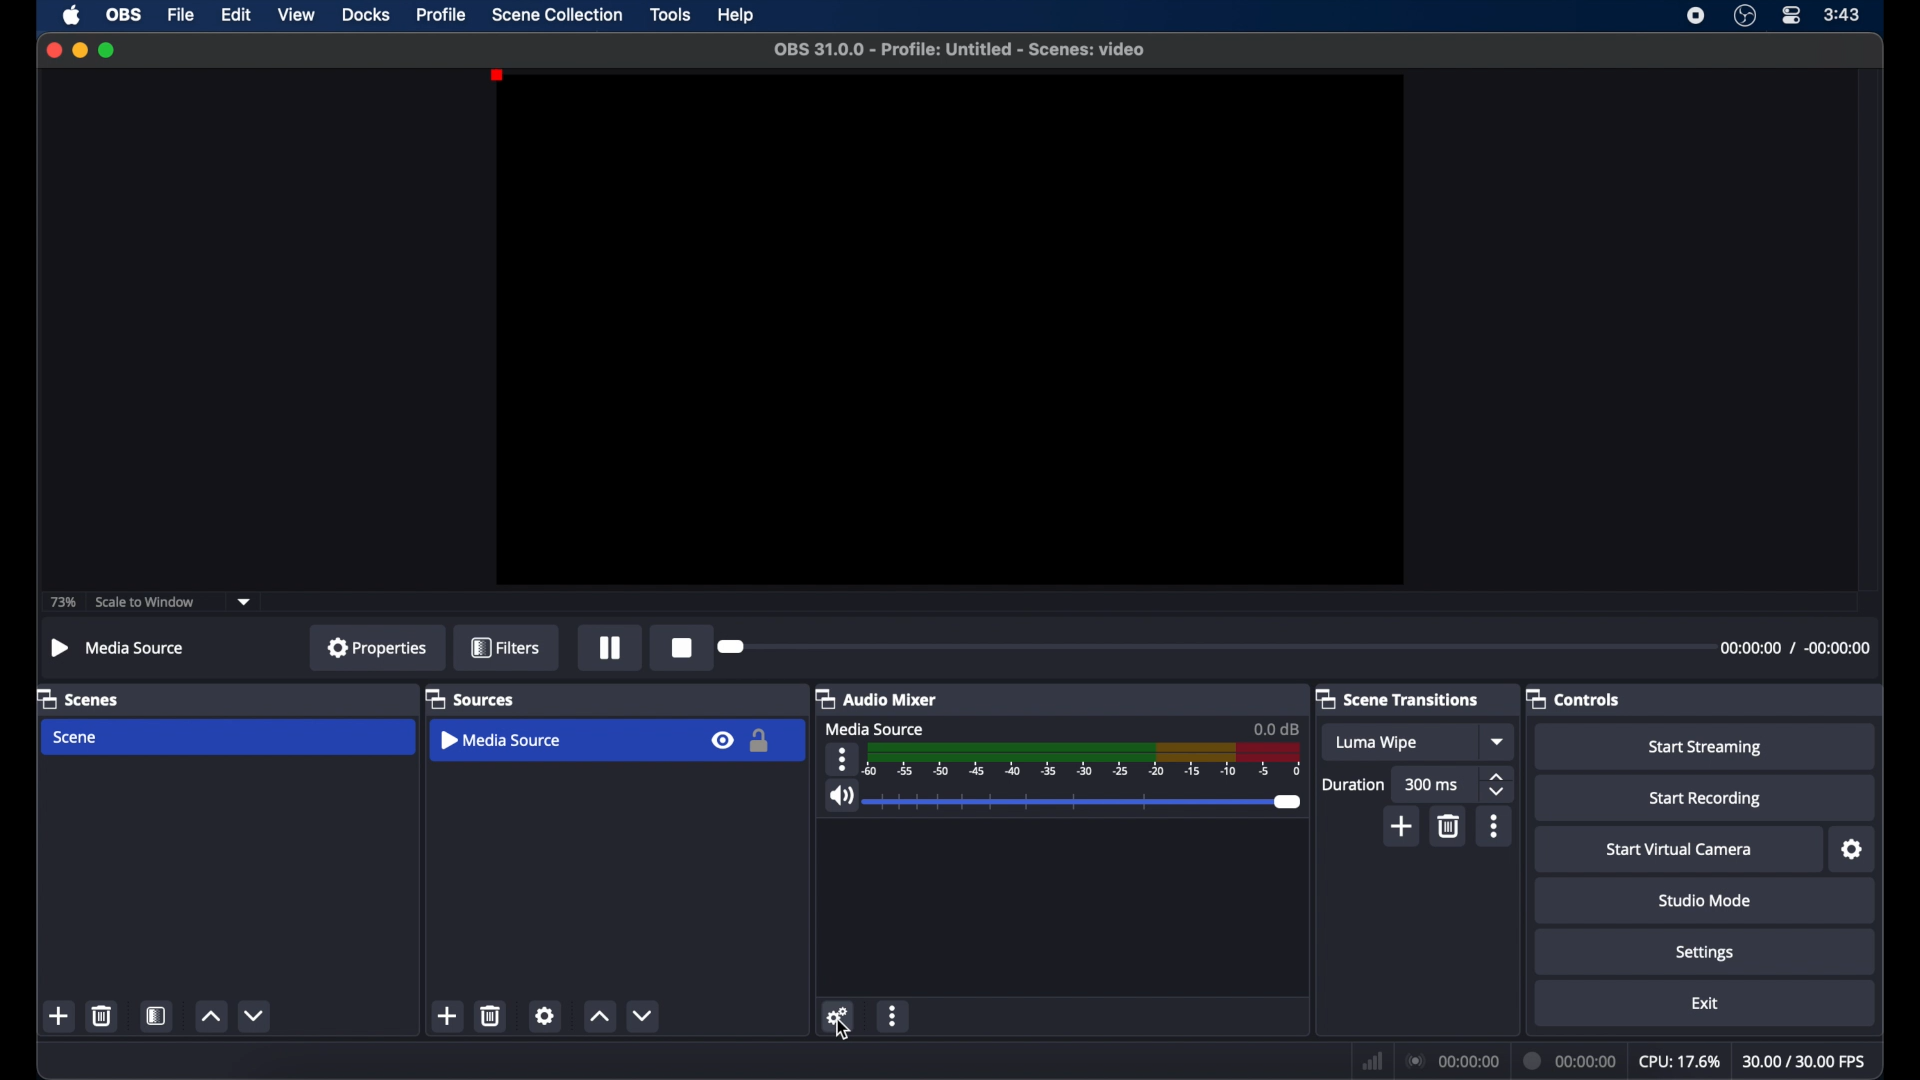  What do you see at coordinates (738, 16) in the screenshot?
I see `help` at bounding box center [738, 16].